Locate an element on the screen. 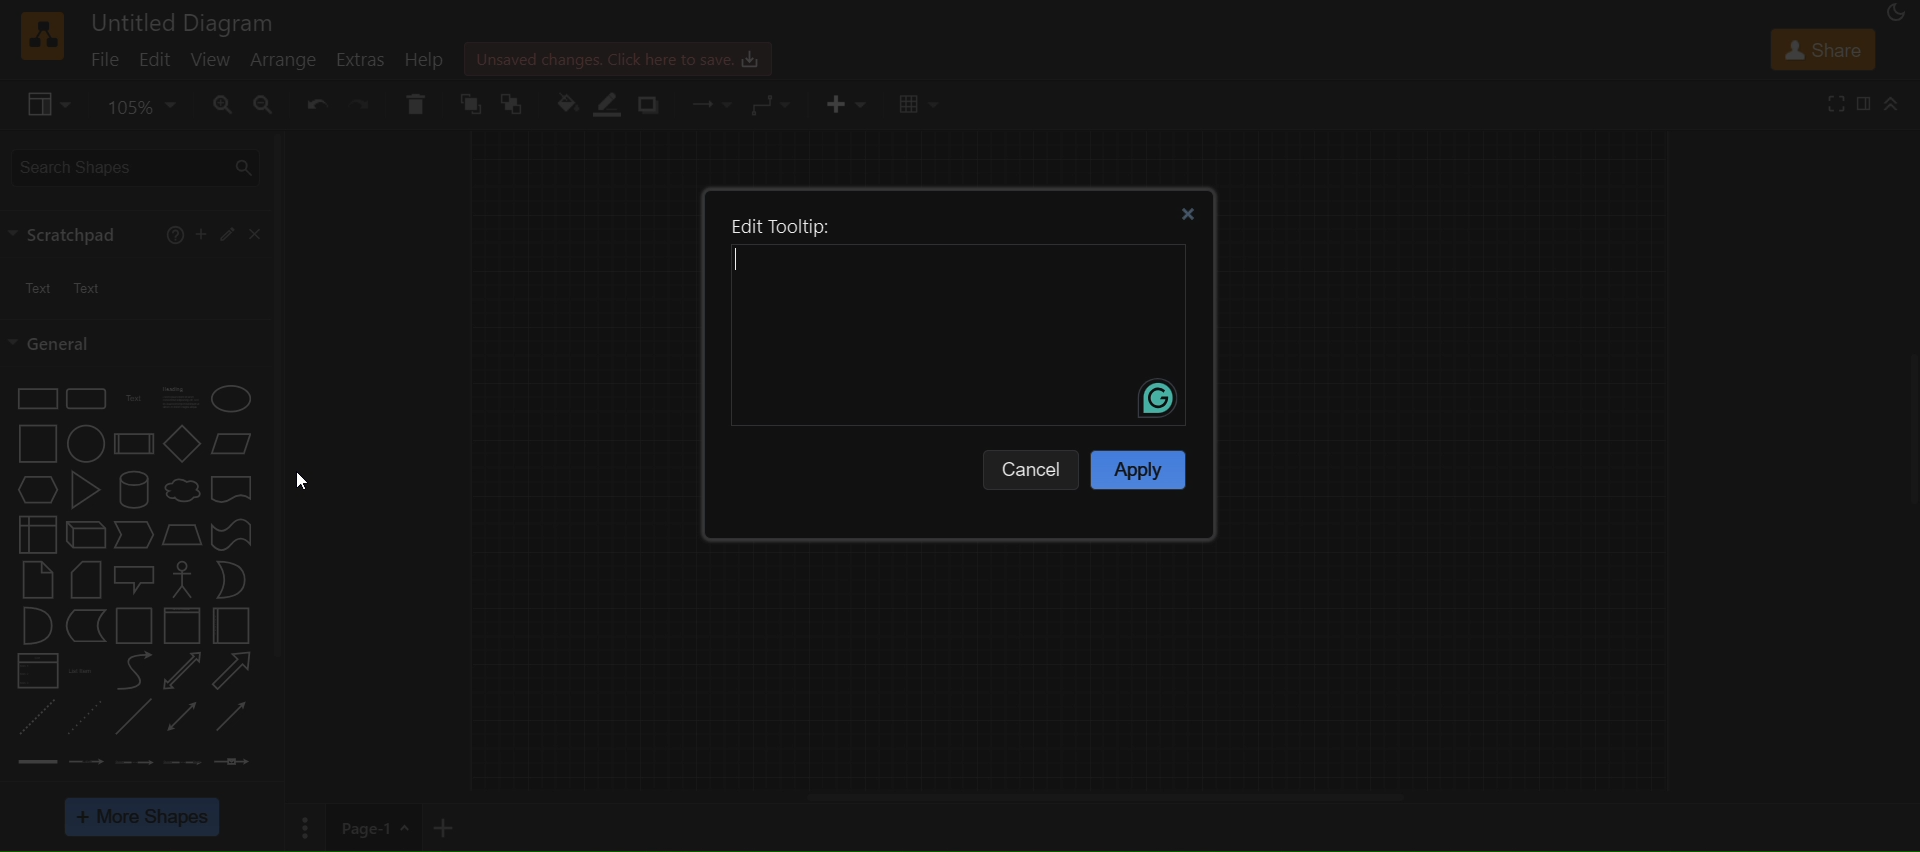 The height and width of the screenshot is (852, 1920). close is located at coordinates (252, 234).